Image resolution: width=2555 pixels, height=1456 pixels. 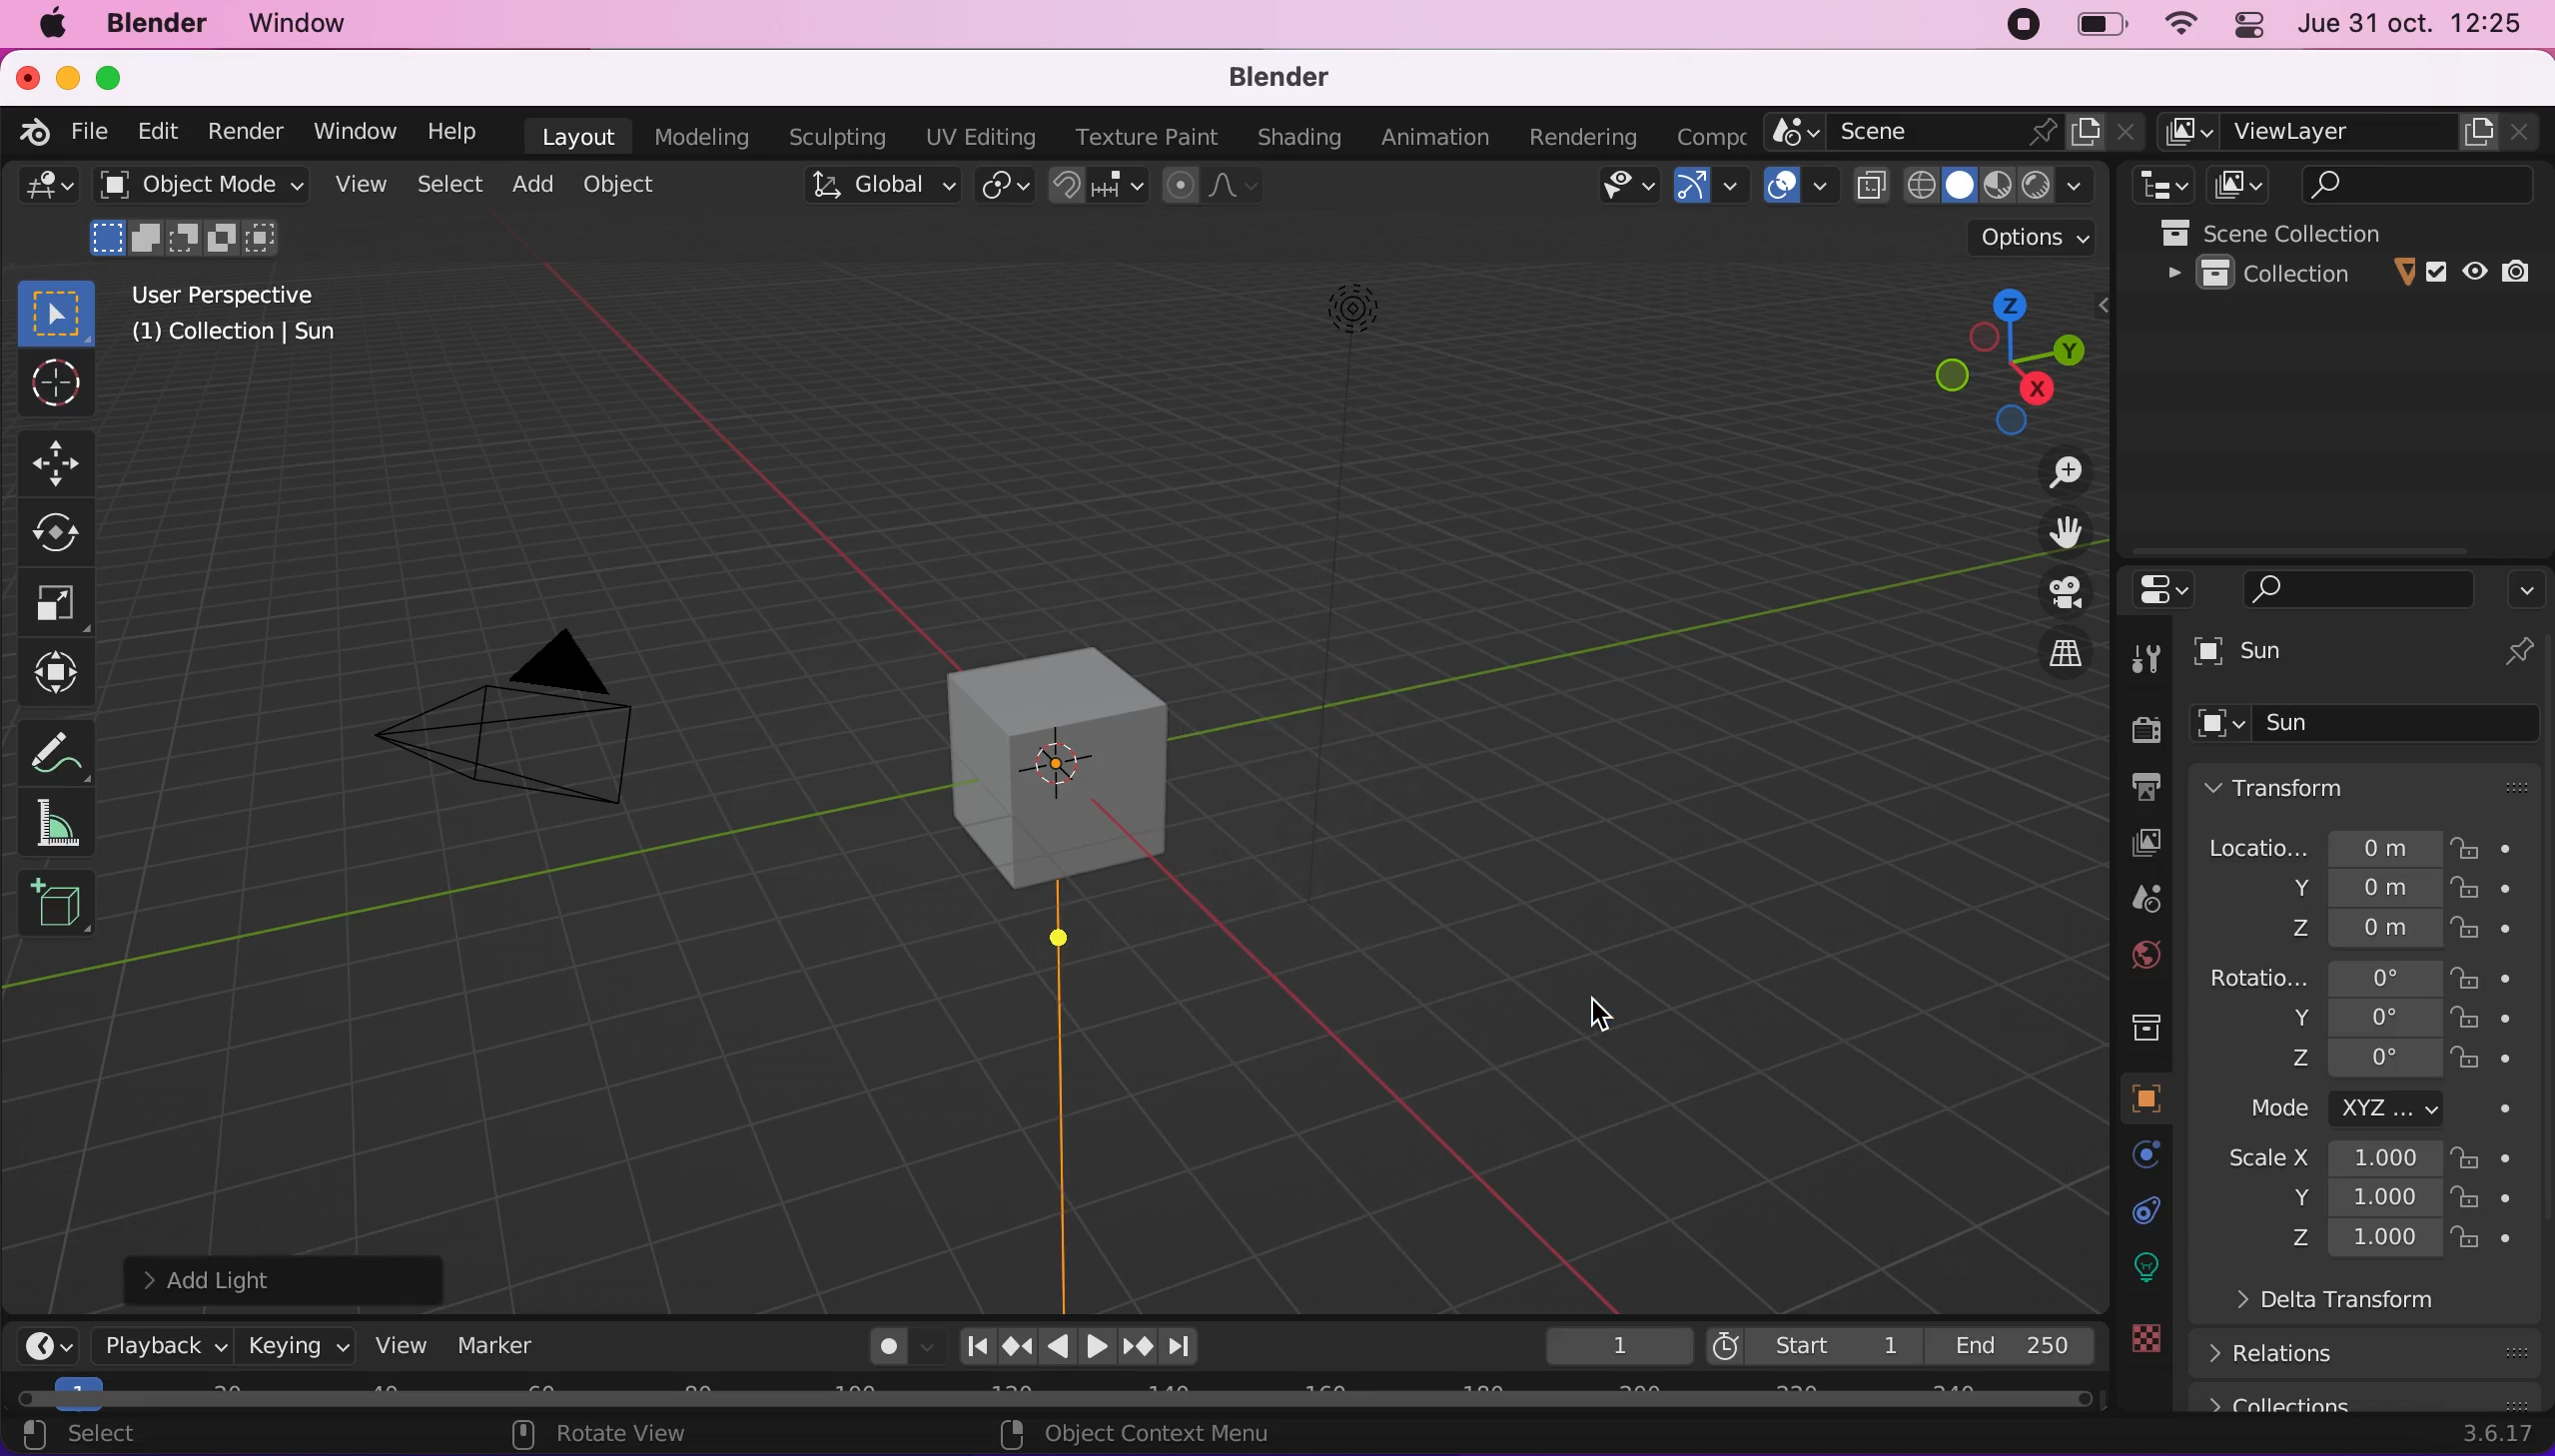 What do you see at coordinates (96, 132) in the screenshot?
I see `file` at bounding box center [96, 132].